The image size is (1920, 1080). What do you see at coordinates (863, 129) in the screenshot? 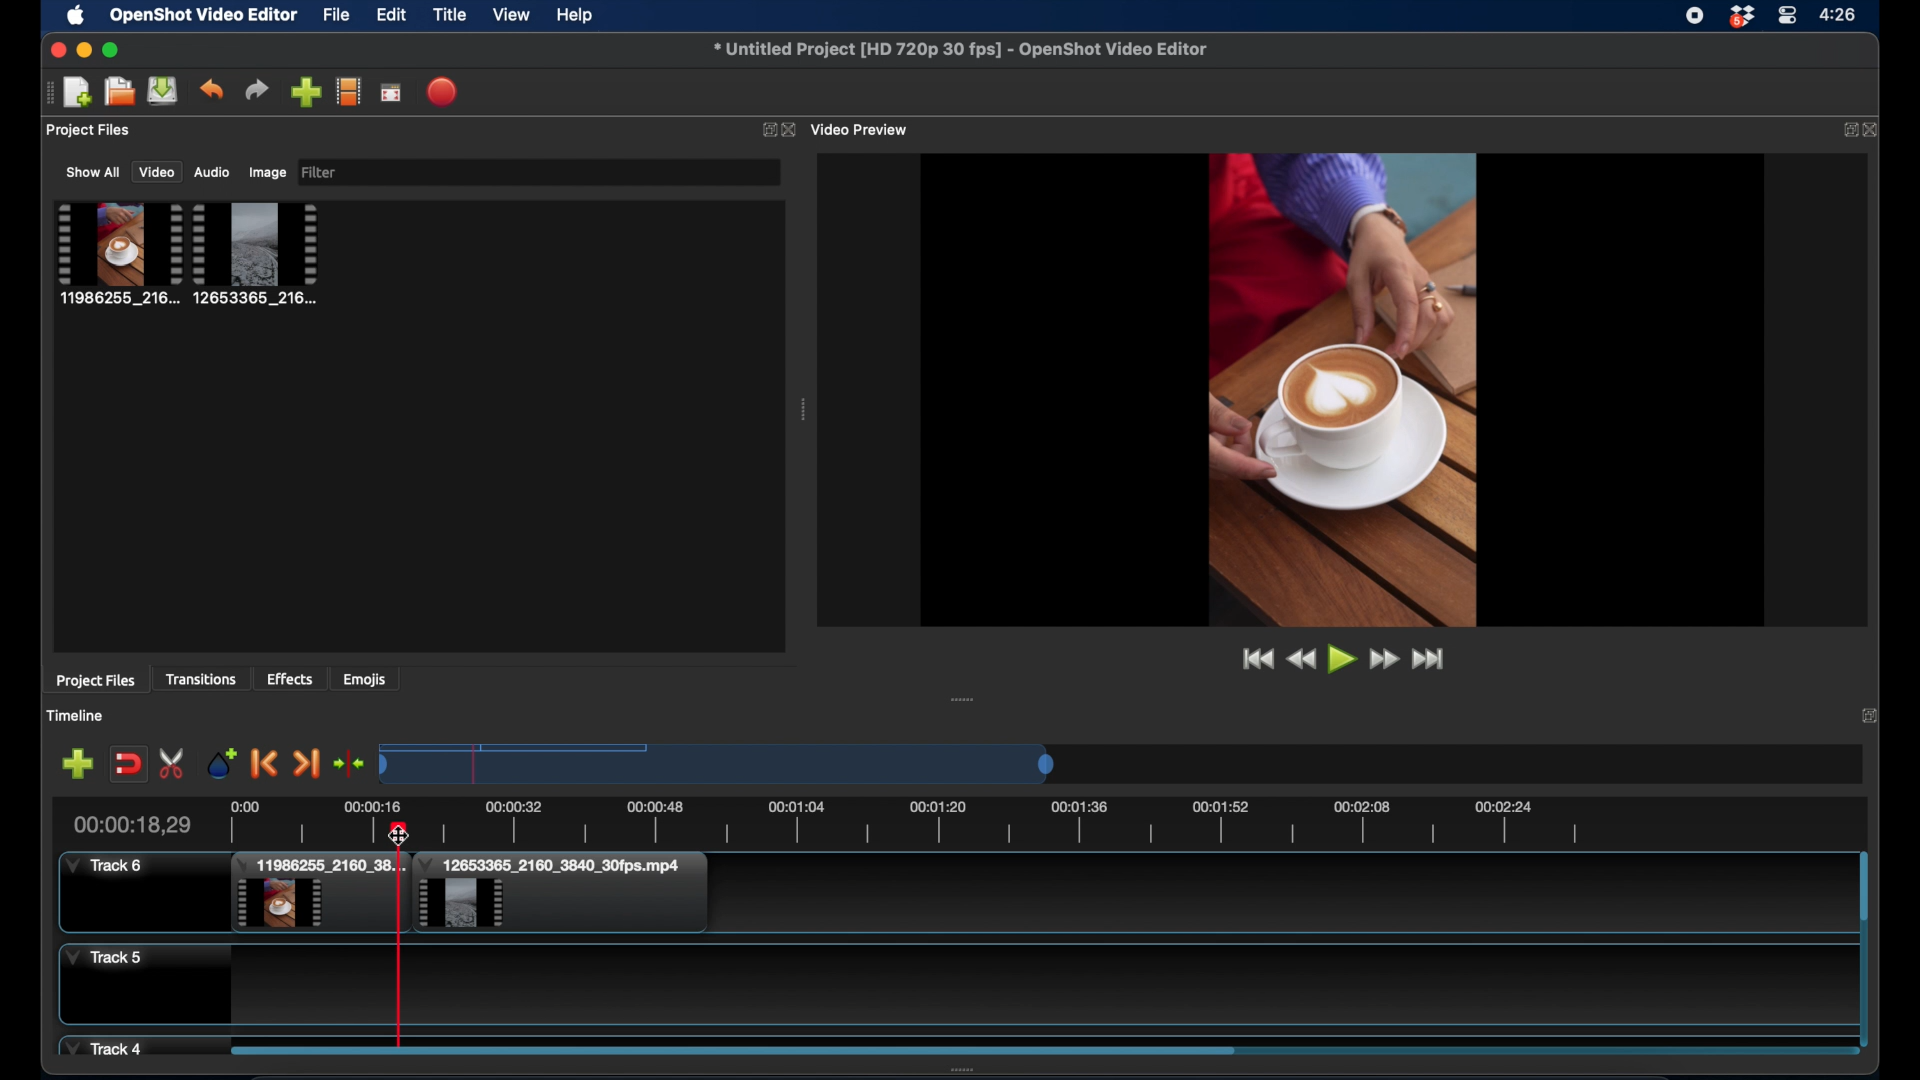
I see `video preview` at bounding box center [863, 129].